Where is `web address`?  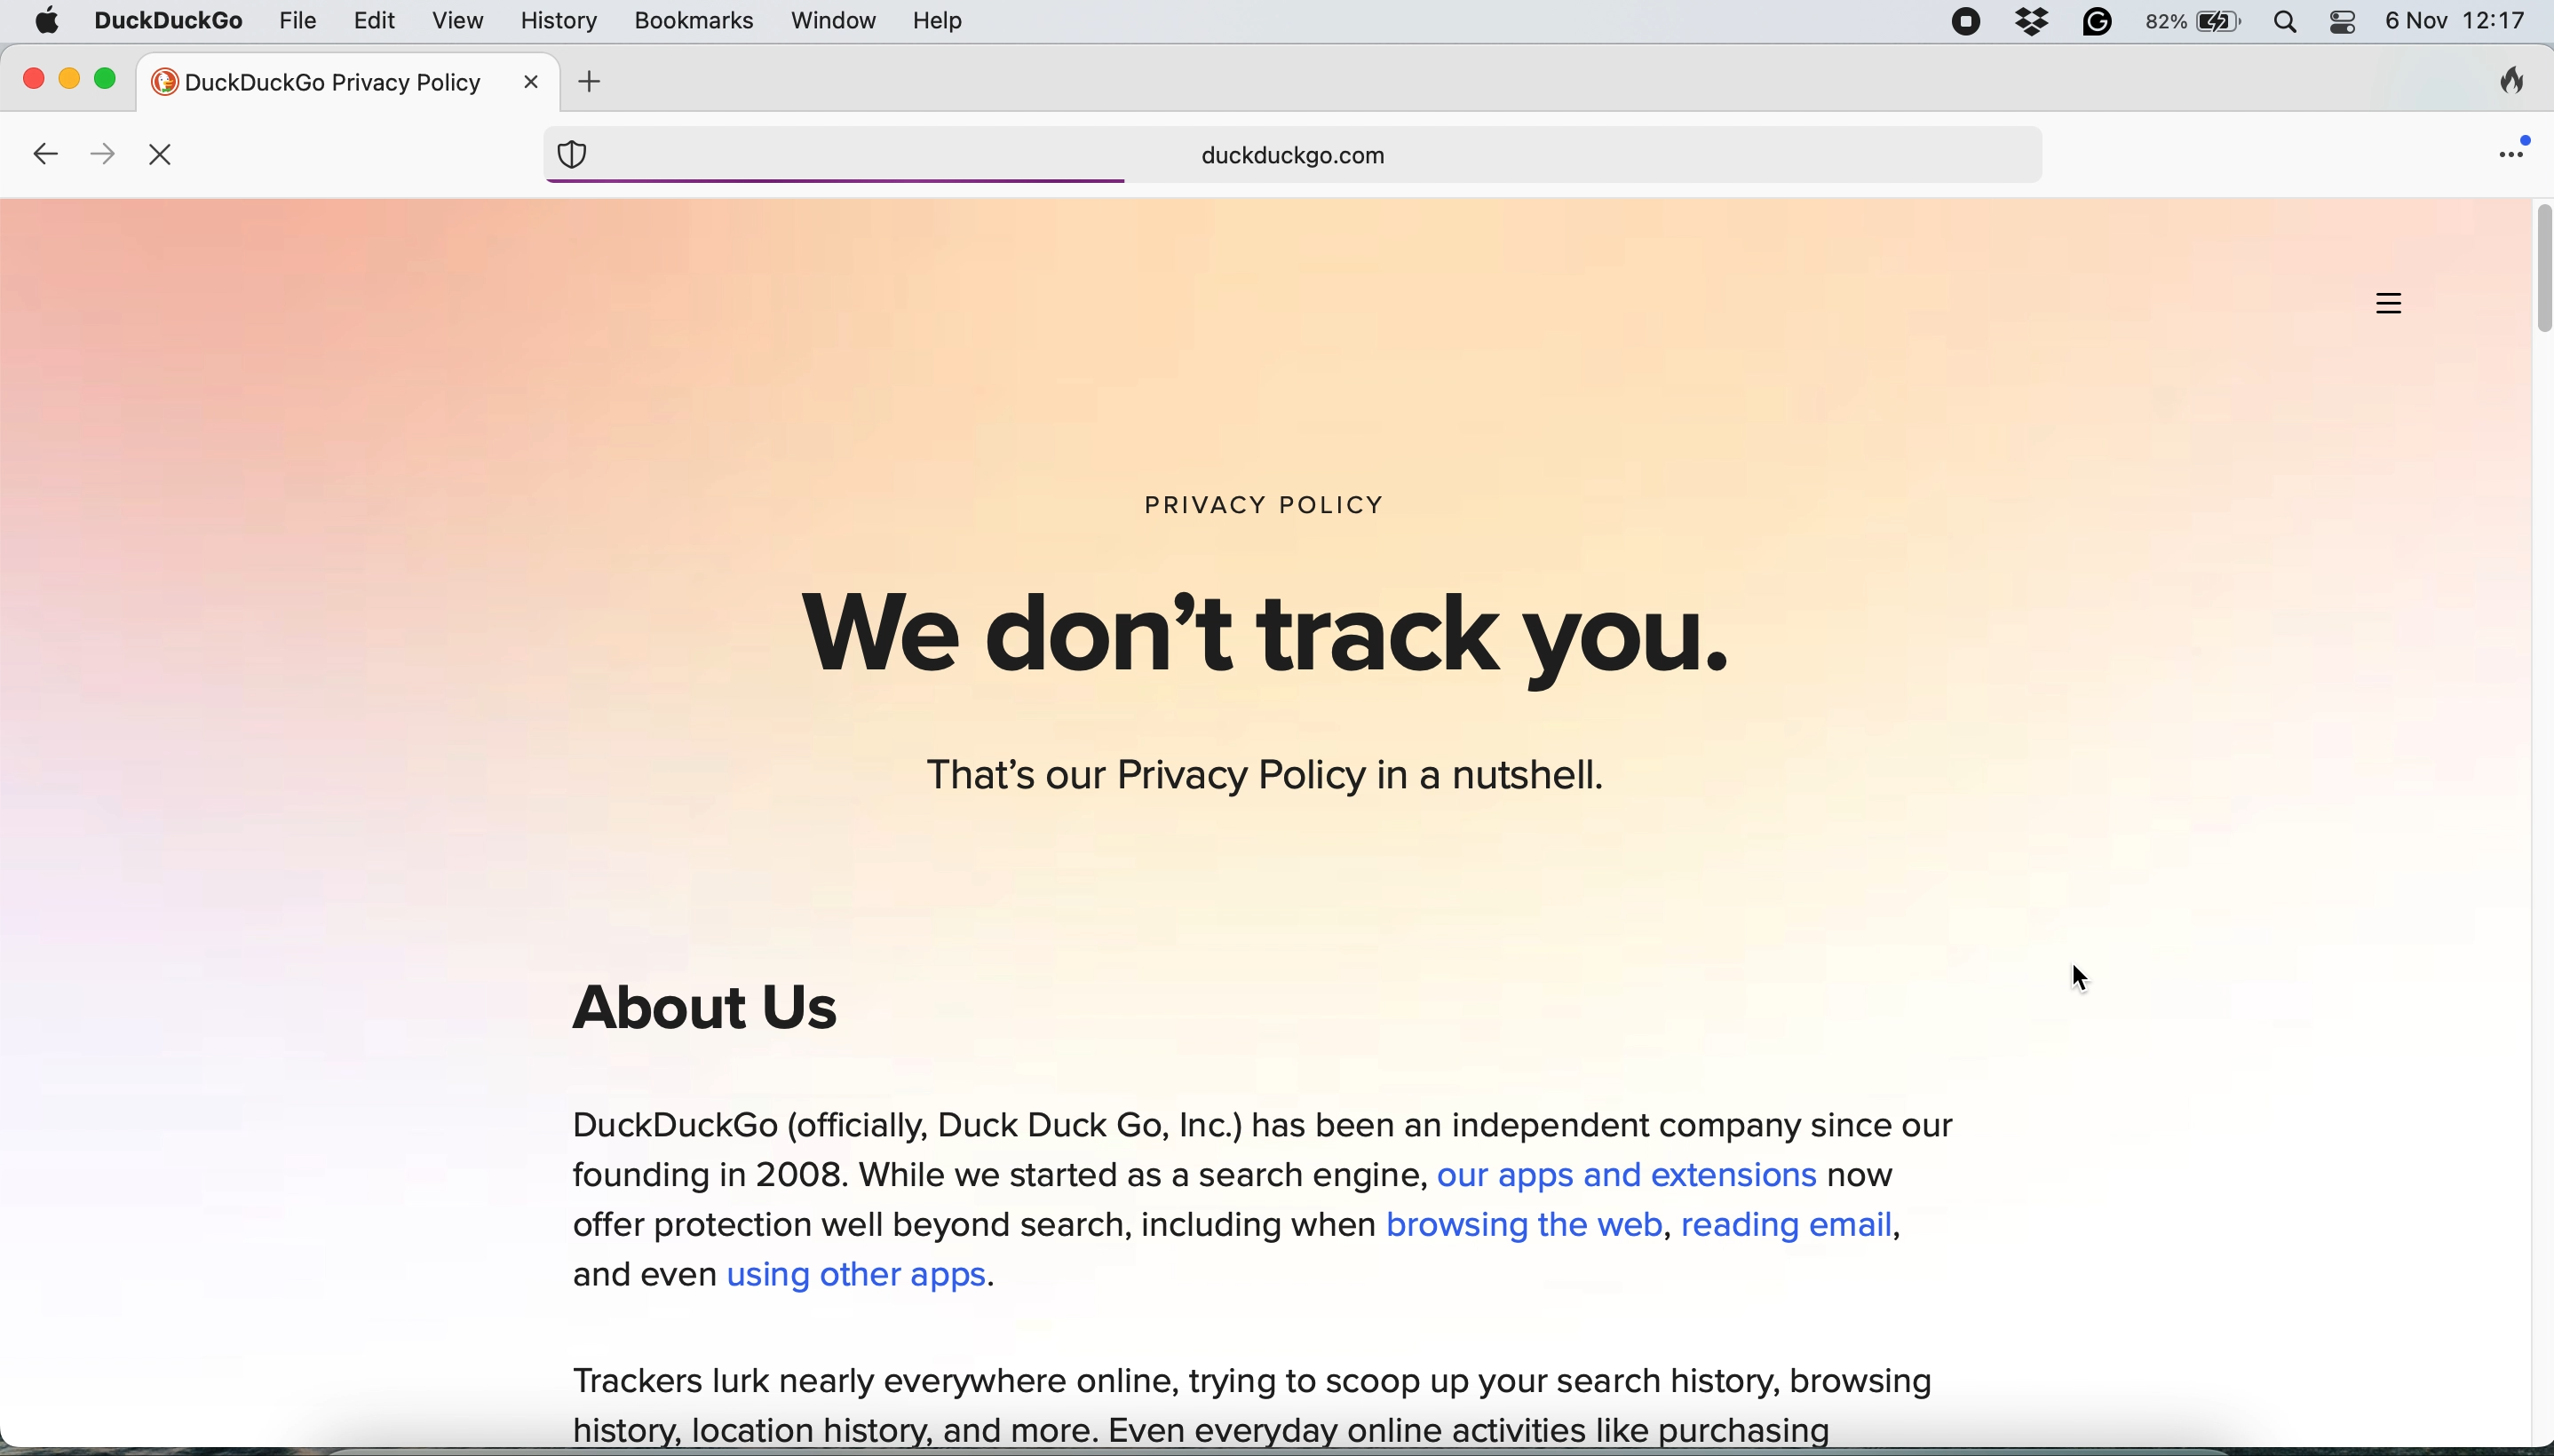 web address is located at coordinates (1305, 156).